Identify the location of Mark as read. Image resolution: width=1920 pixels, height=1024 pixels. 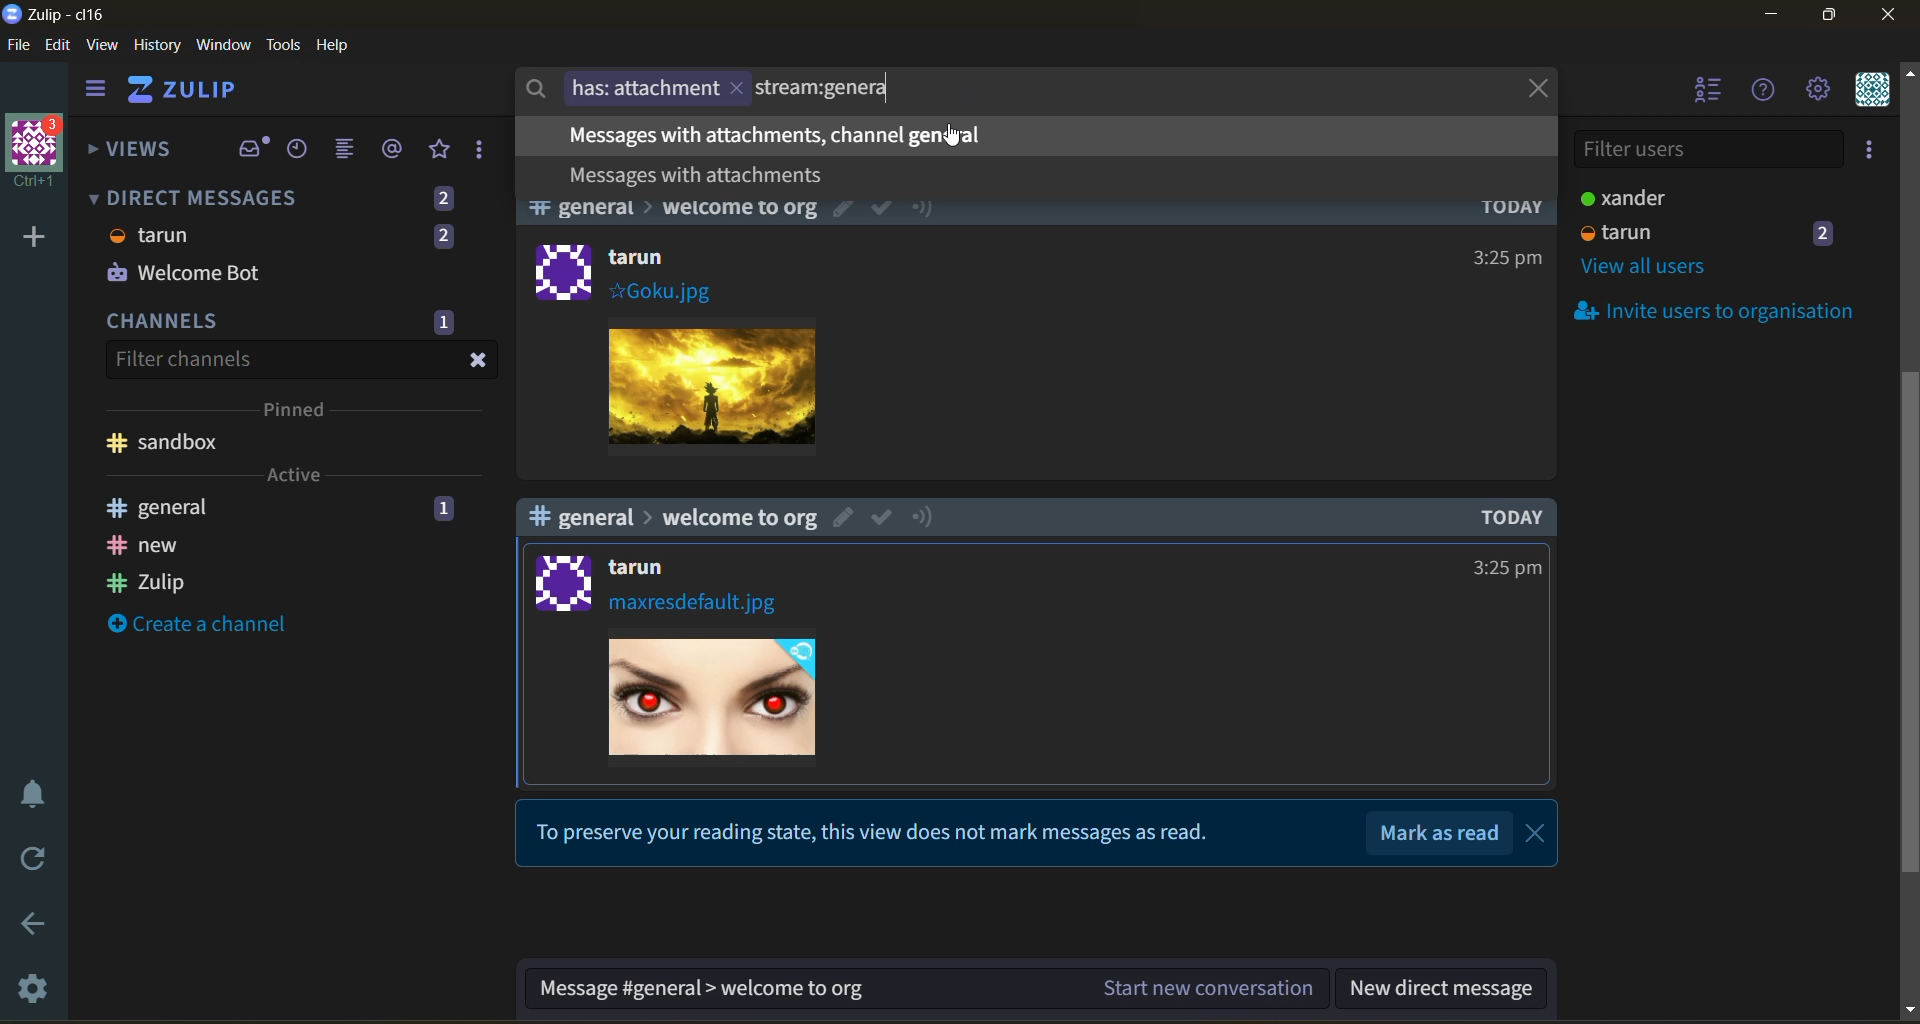
(1442, 832).